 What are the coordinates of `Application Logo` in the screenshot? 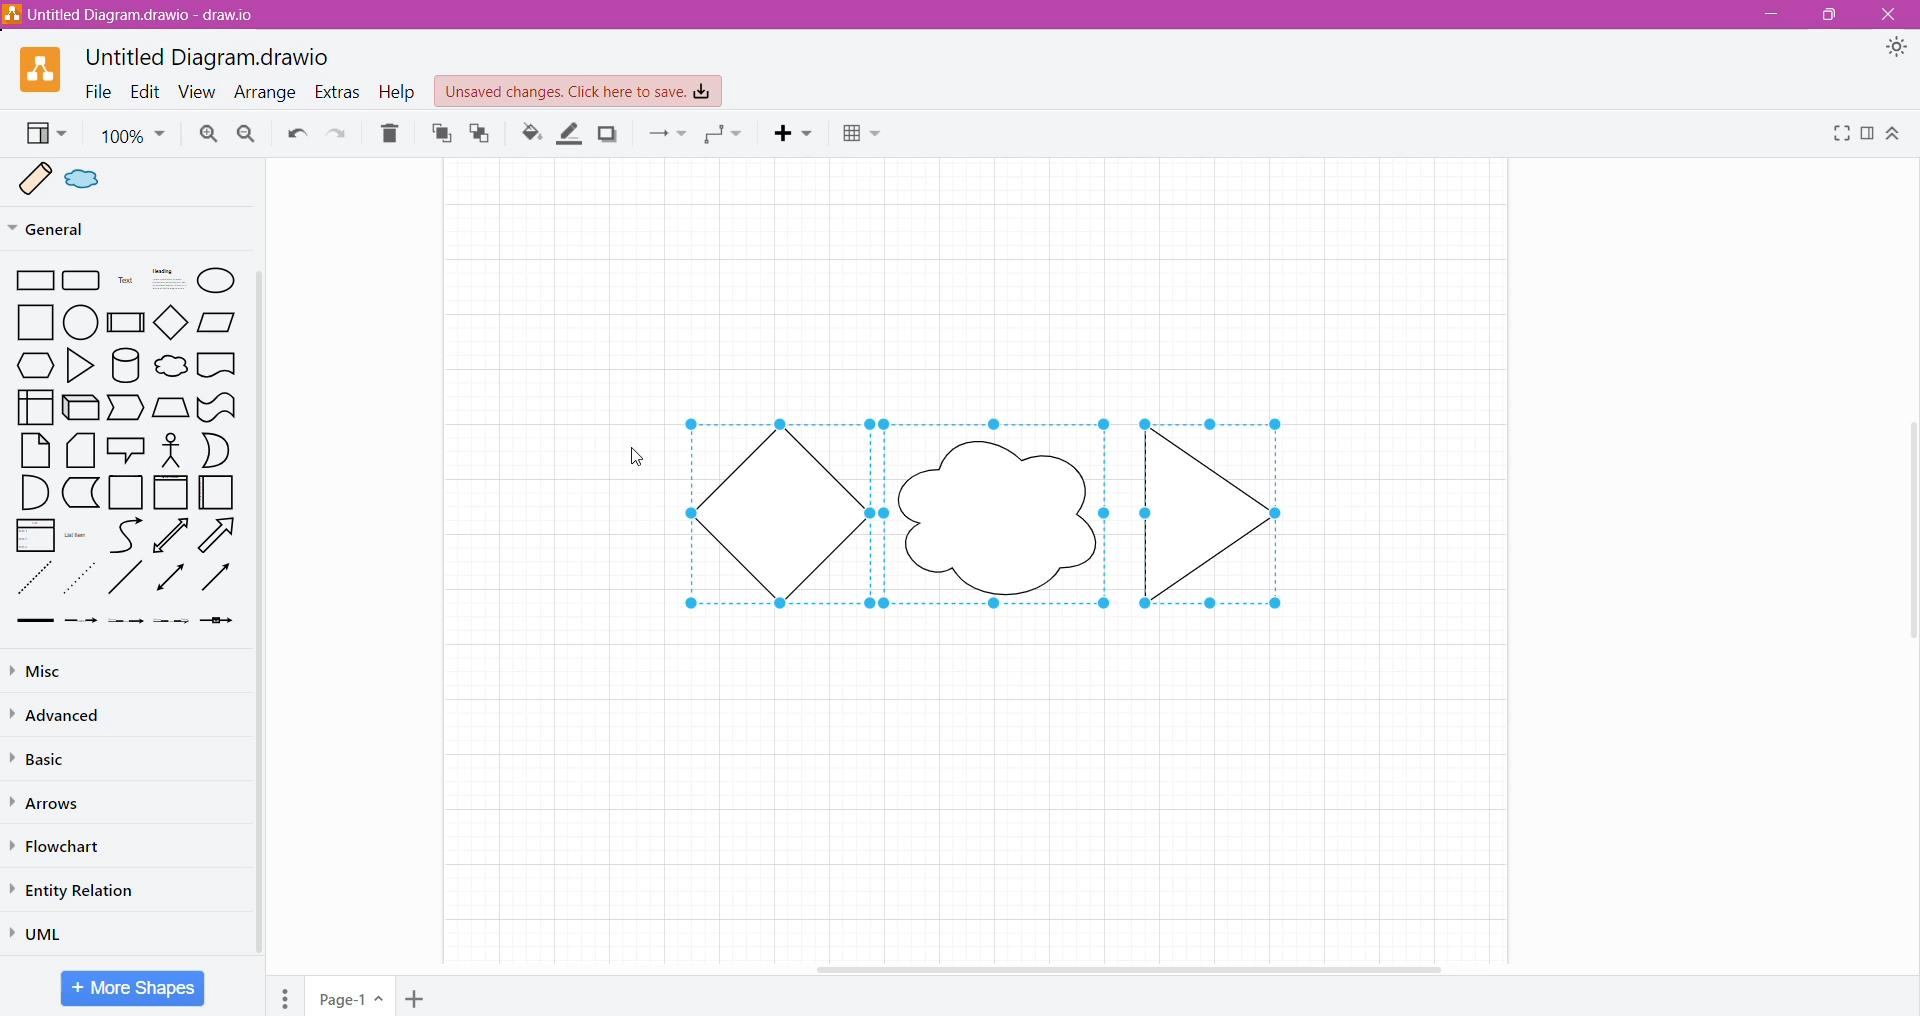 It's located at (30, 68).